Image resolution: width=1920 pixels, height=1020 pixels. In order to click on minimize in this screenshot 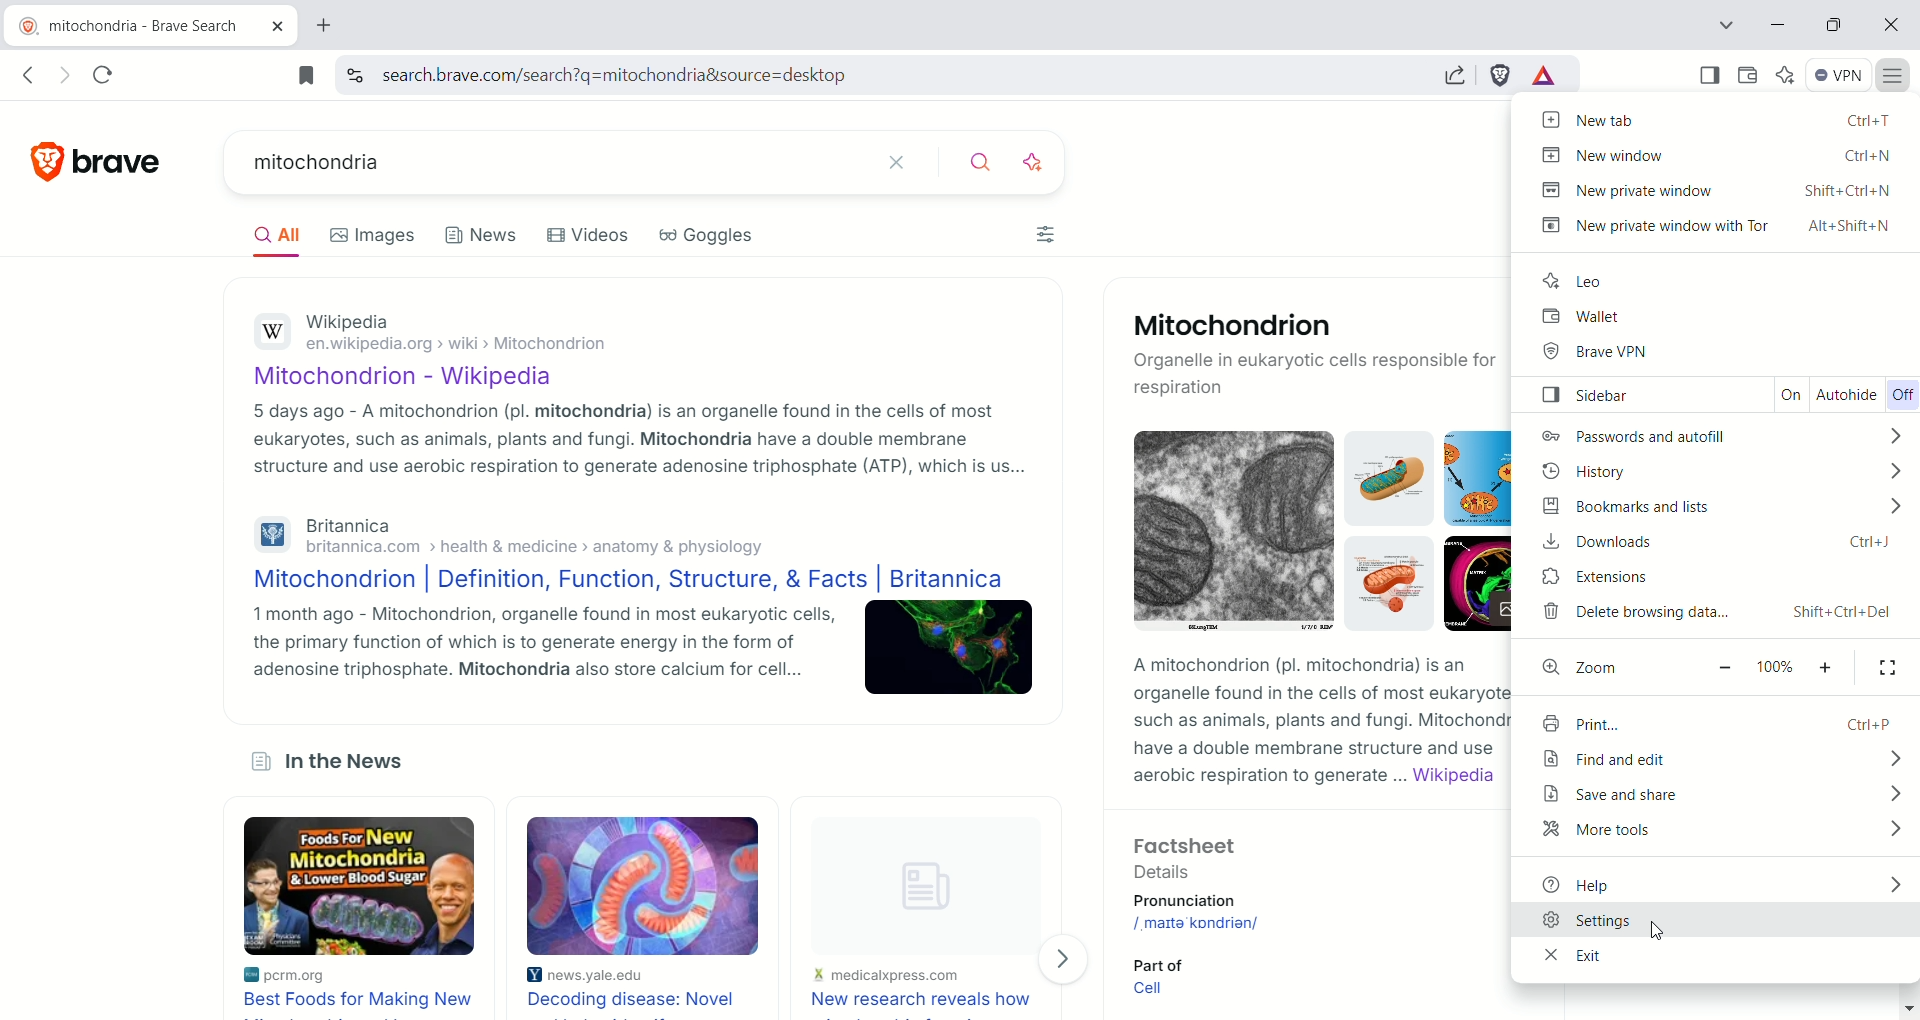, I will do `click(1774, 28)`.